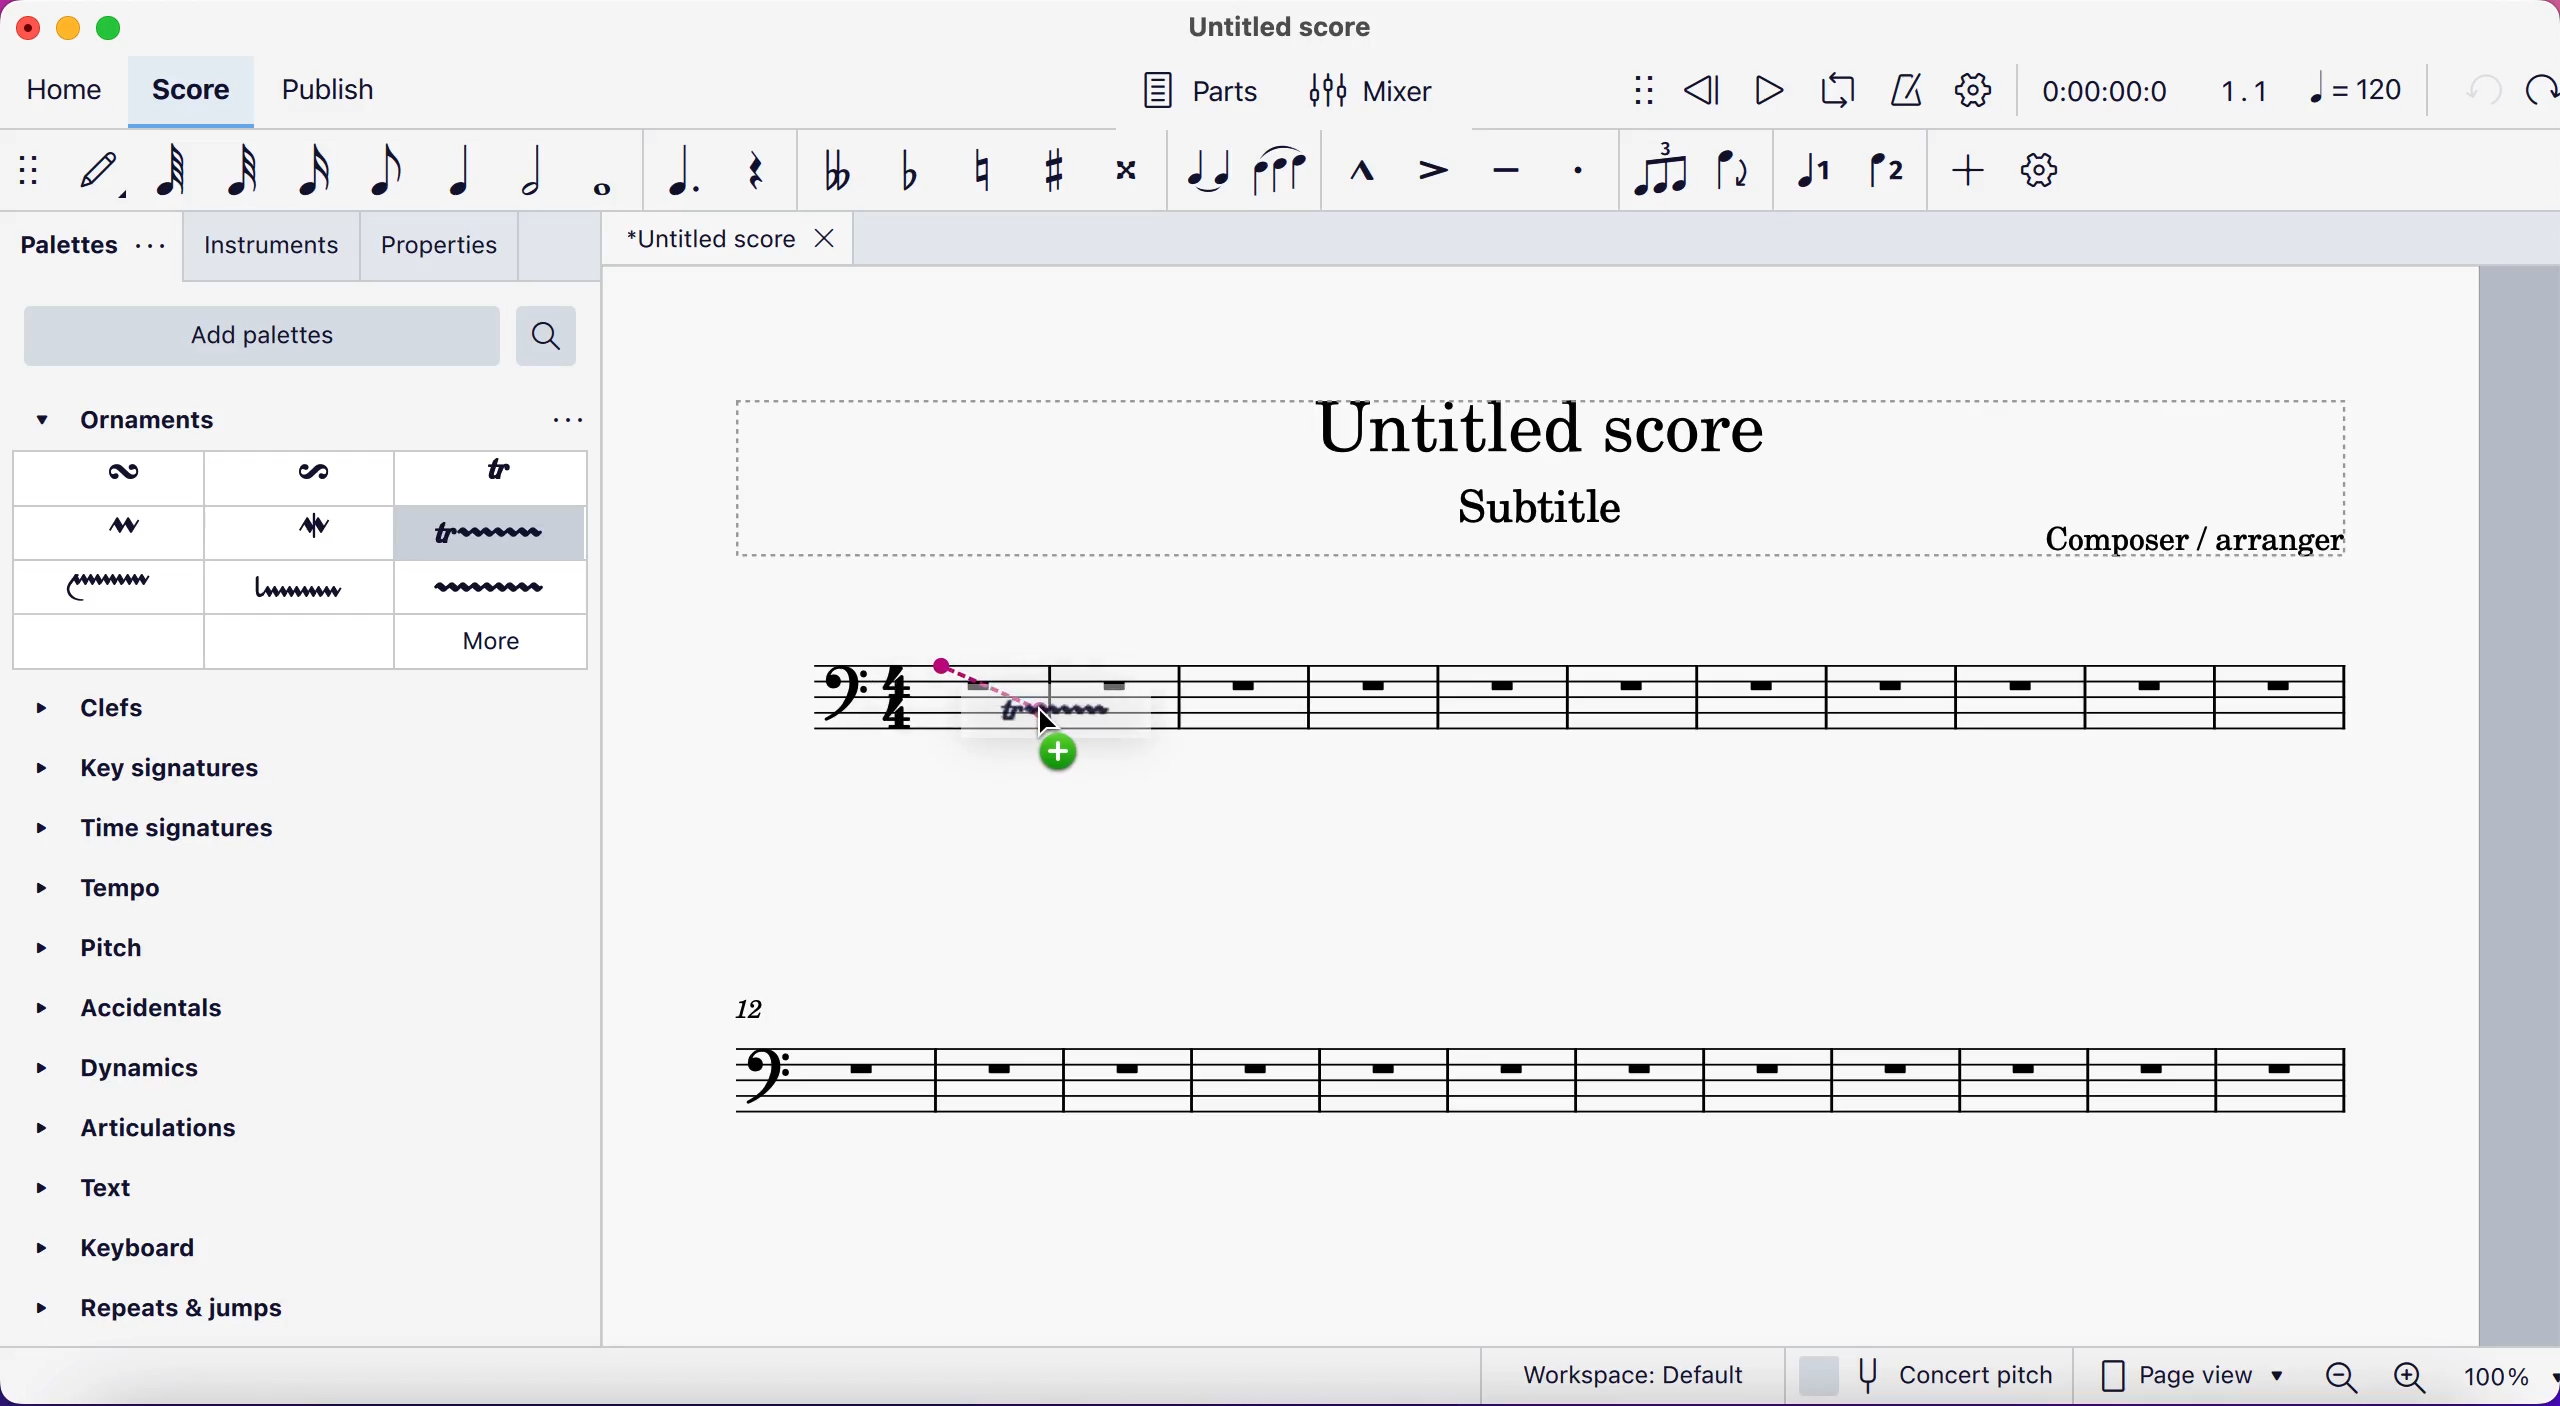  I want to click on trill line added, so click(1075, 705).